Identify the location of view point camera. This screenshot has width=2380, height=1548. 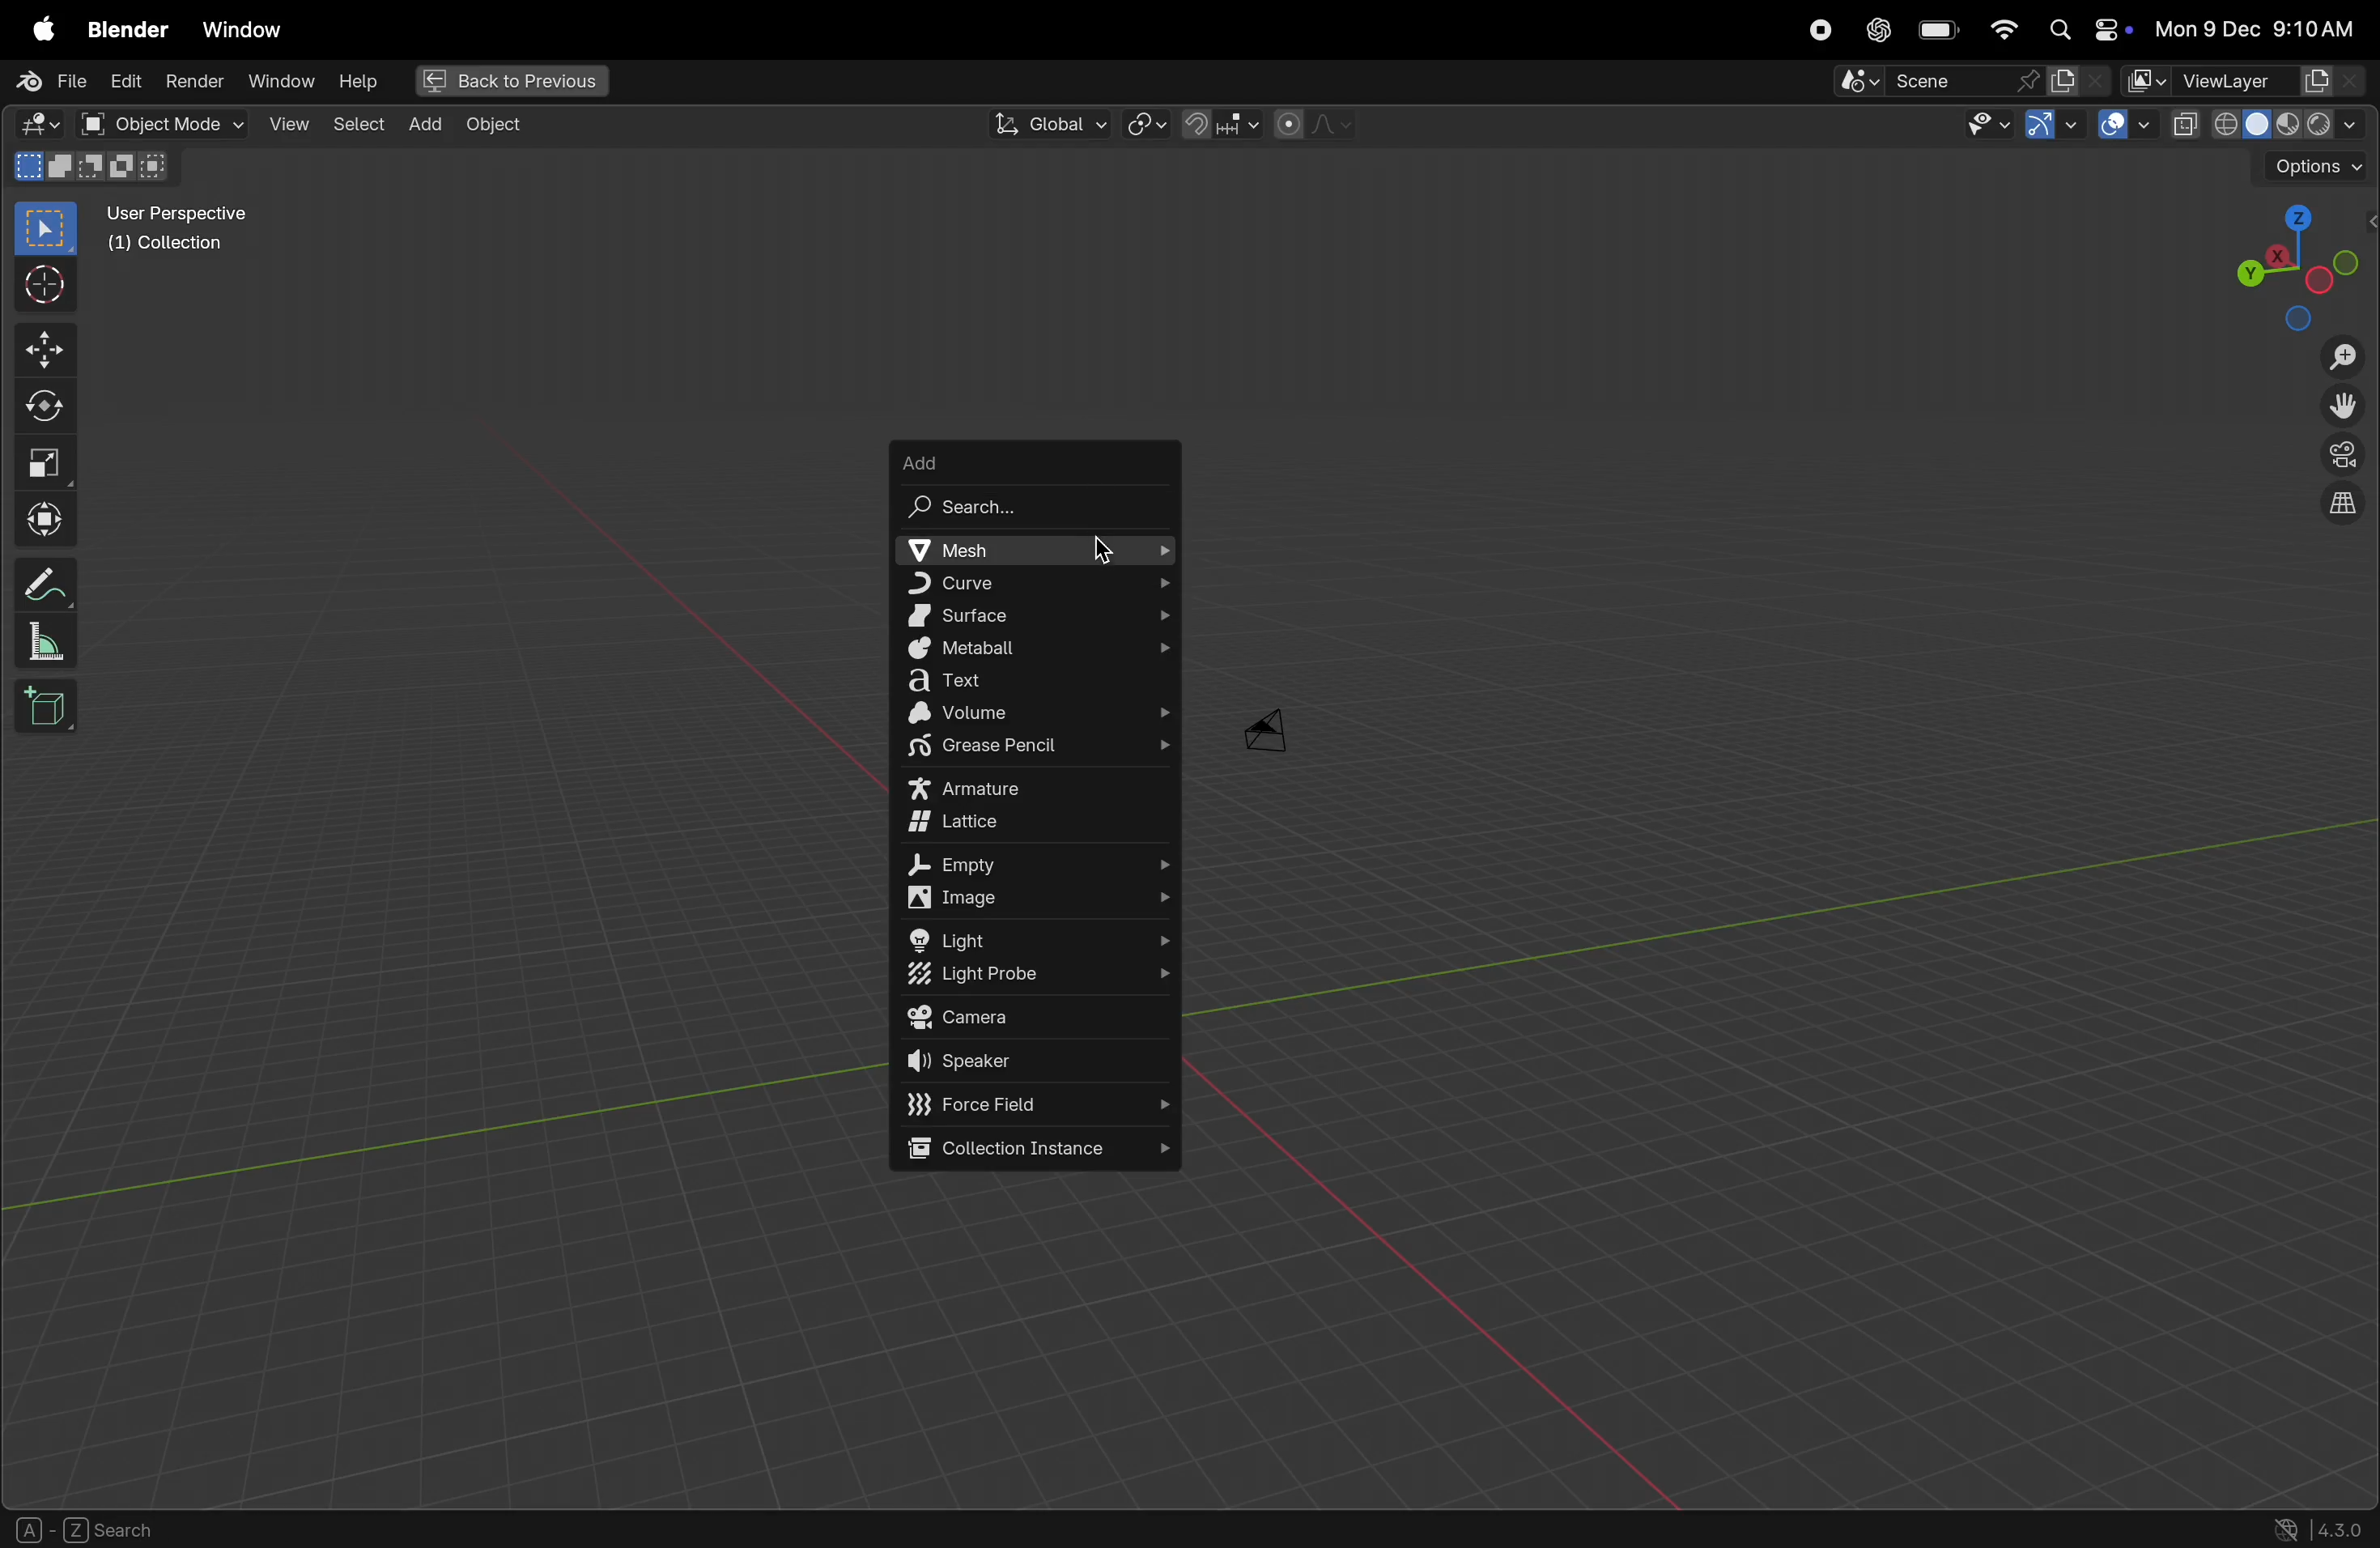
(2343, 456).